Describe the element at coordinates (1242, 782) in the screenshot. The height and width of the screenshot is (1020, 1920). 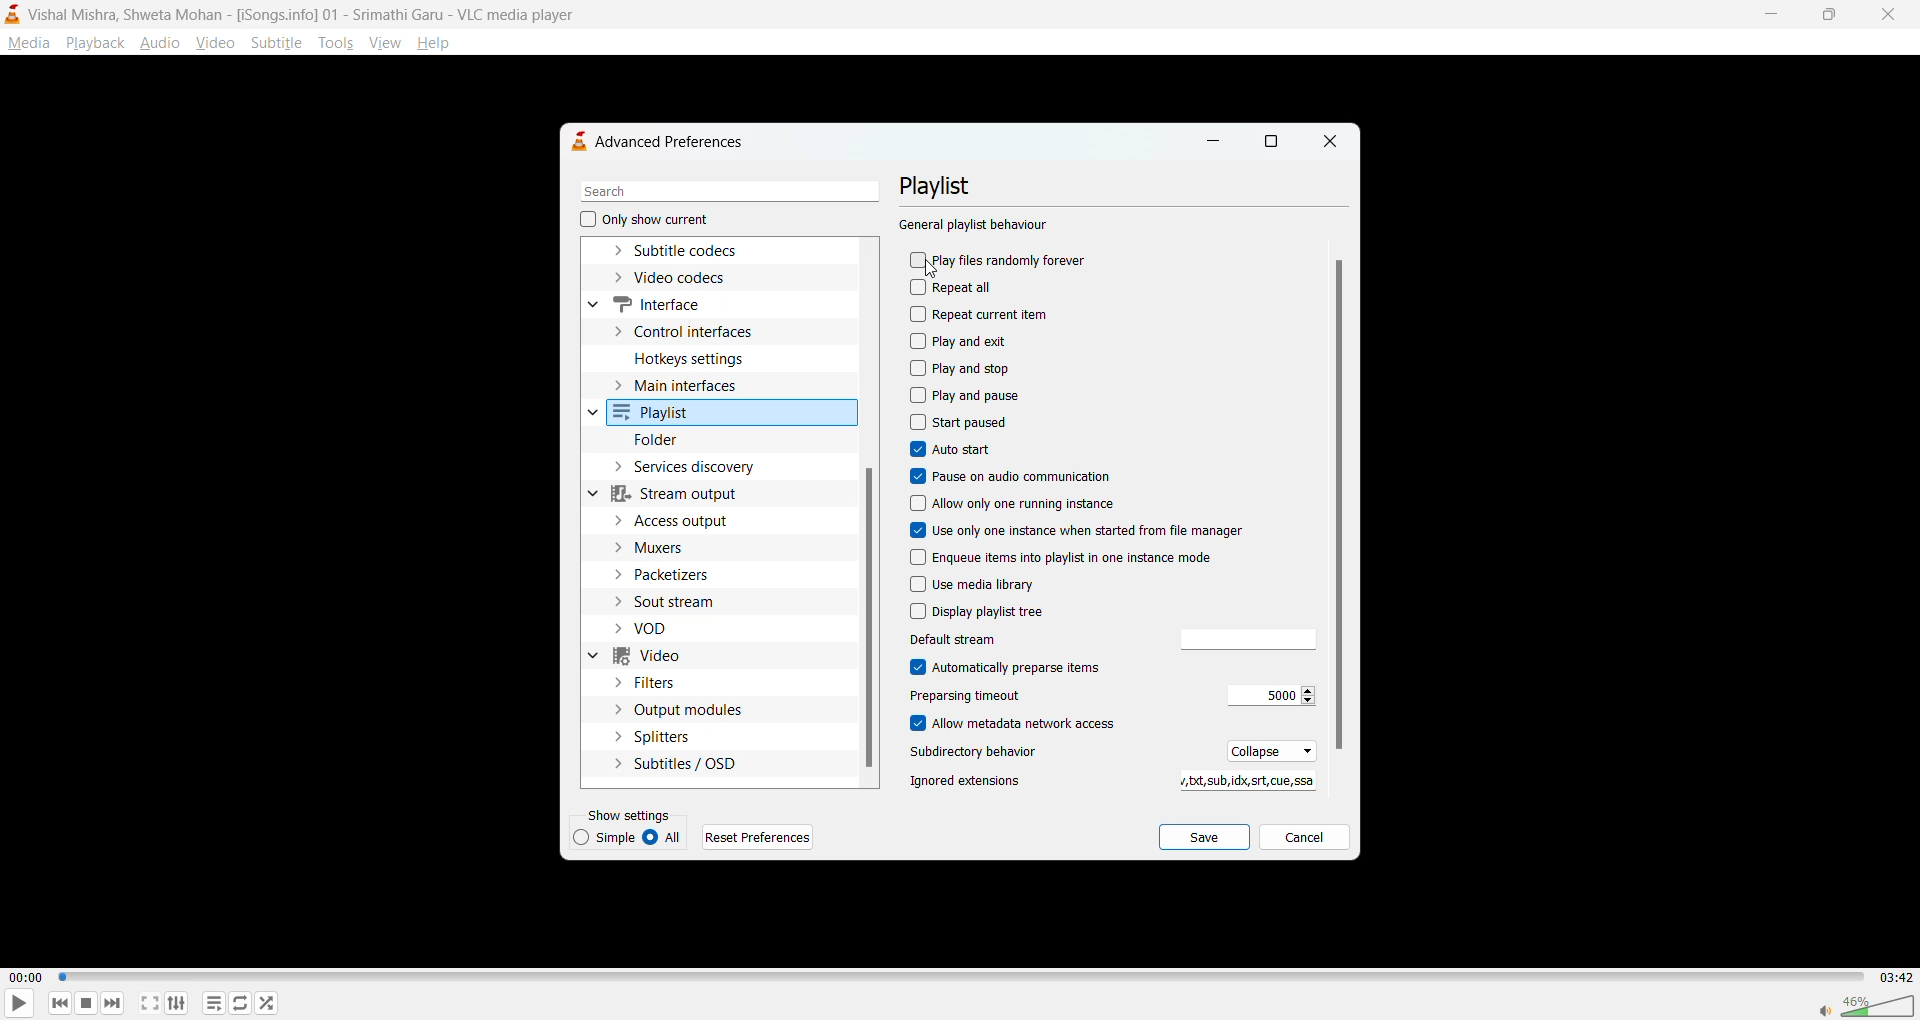
I see `ignored extensions` at that location.